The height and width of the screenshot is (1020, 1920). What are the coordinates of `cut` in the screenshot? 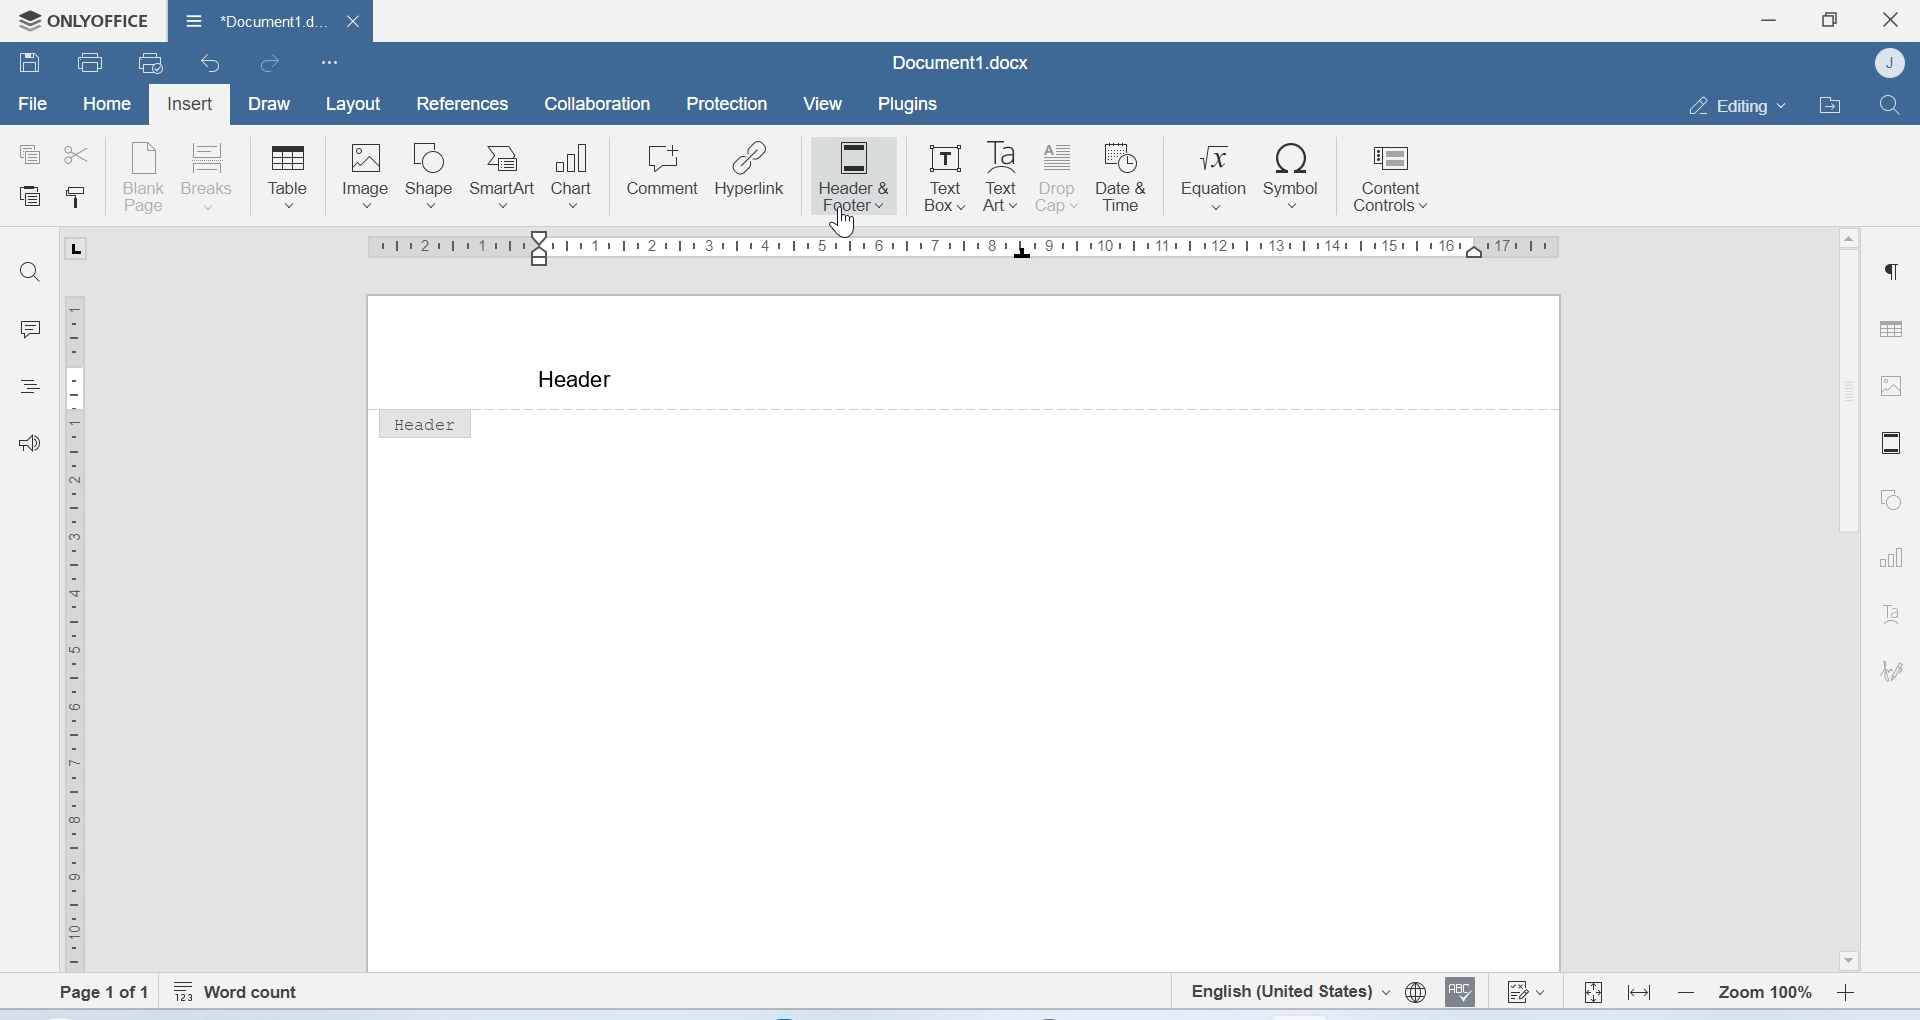 It's located at (81, 153).